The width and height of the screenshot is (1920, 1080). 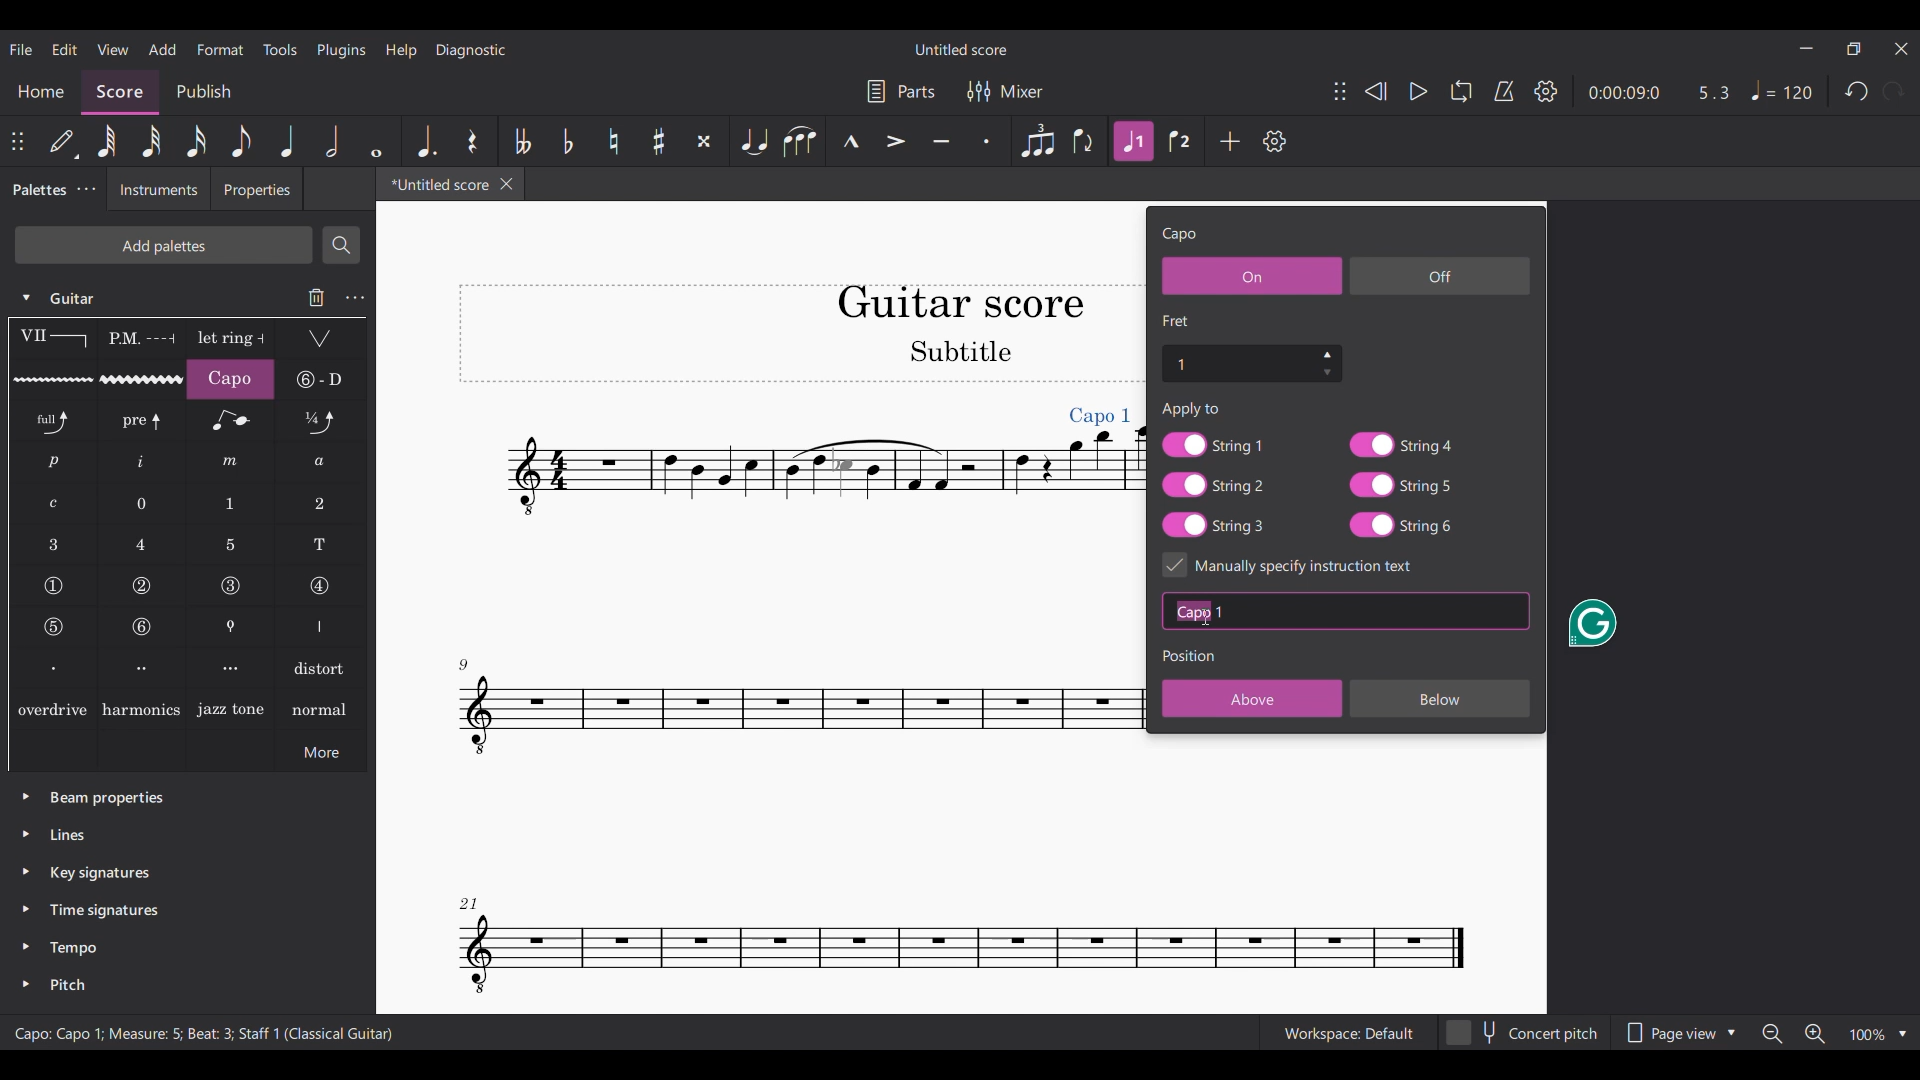 What do you see at coordinates (1419, 92) in the screenshot?
I see `Play` at bounding box center [1419, 92].